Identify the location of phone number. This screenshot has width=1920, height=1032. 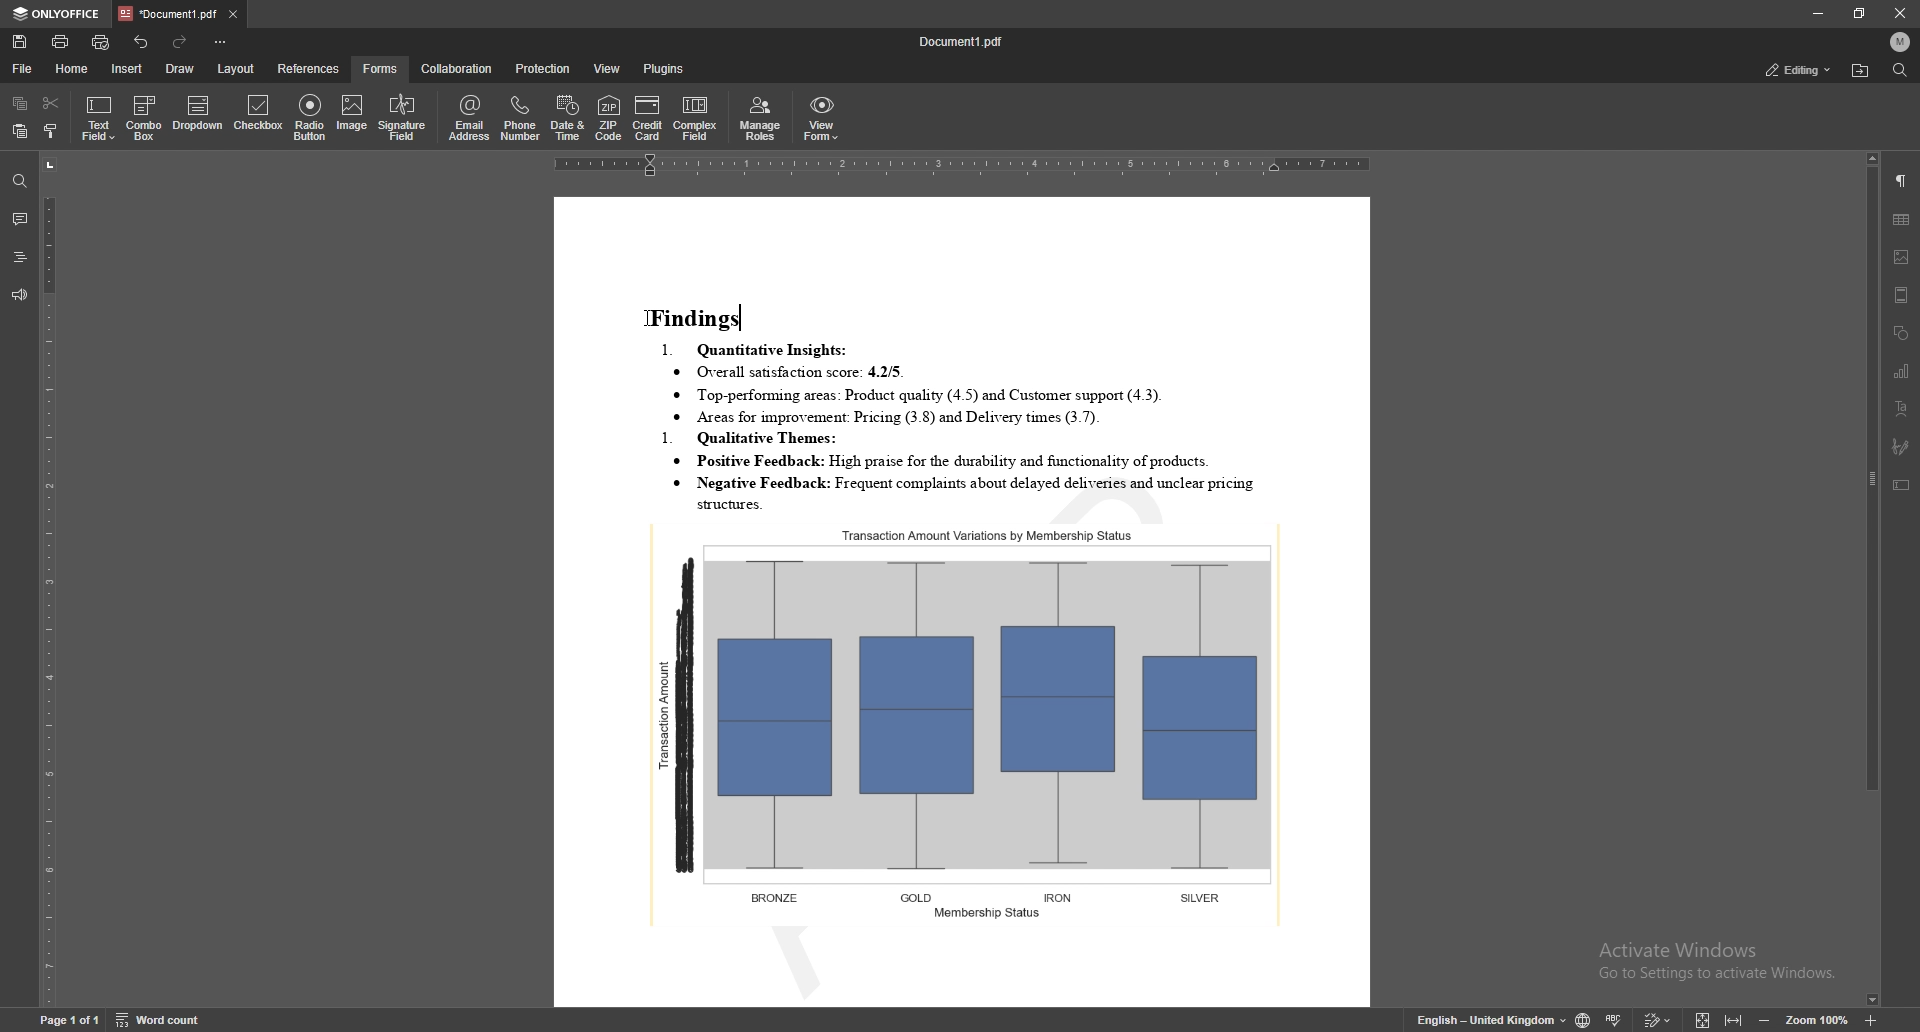
(521, 118).